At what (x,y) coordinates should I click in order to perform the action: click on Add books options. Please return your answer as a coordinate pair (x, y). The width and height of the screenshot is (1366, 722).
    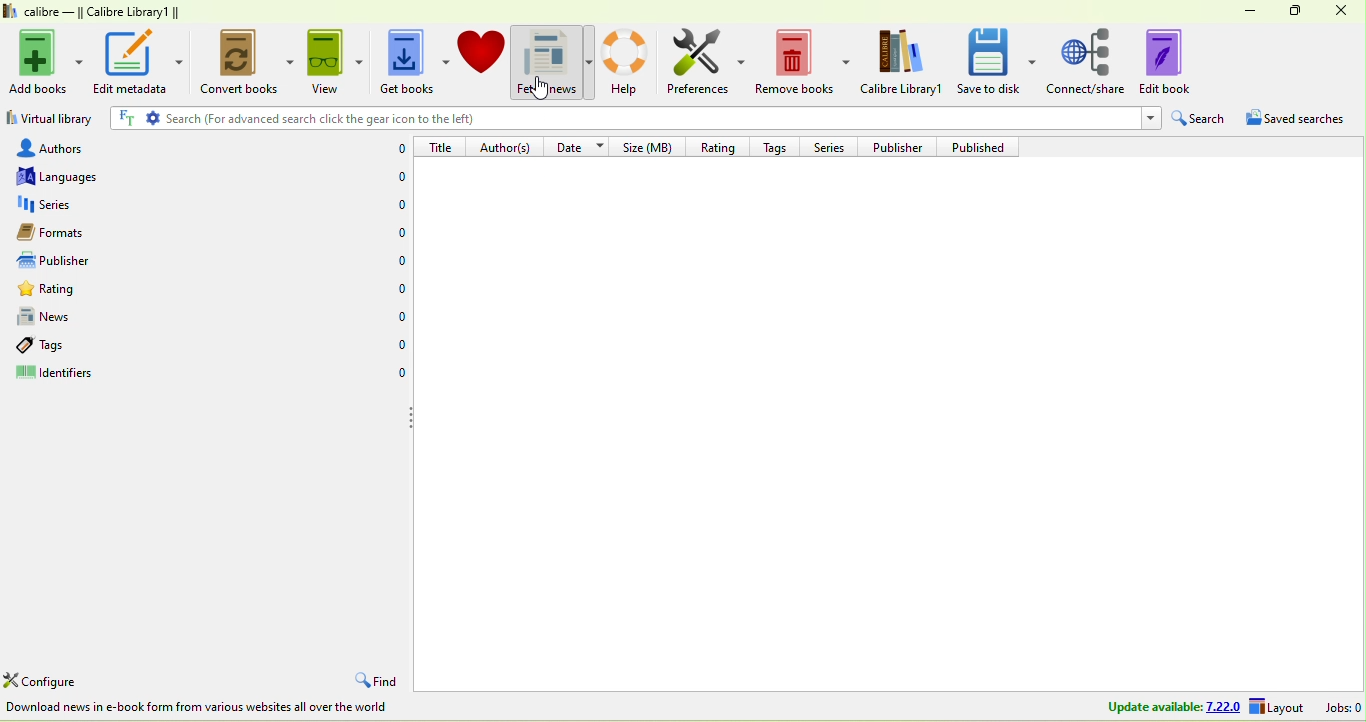
    Looking at the image, I should click on (81, 59).